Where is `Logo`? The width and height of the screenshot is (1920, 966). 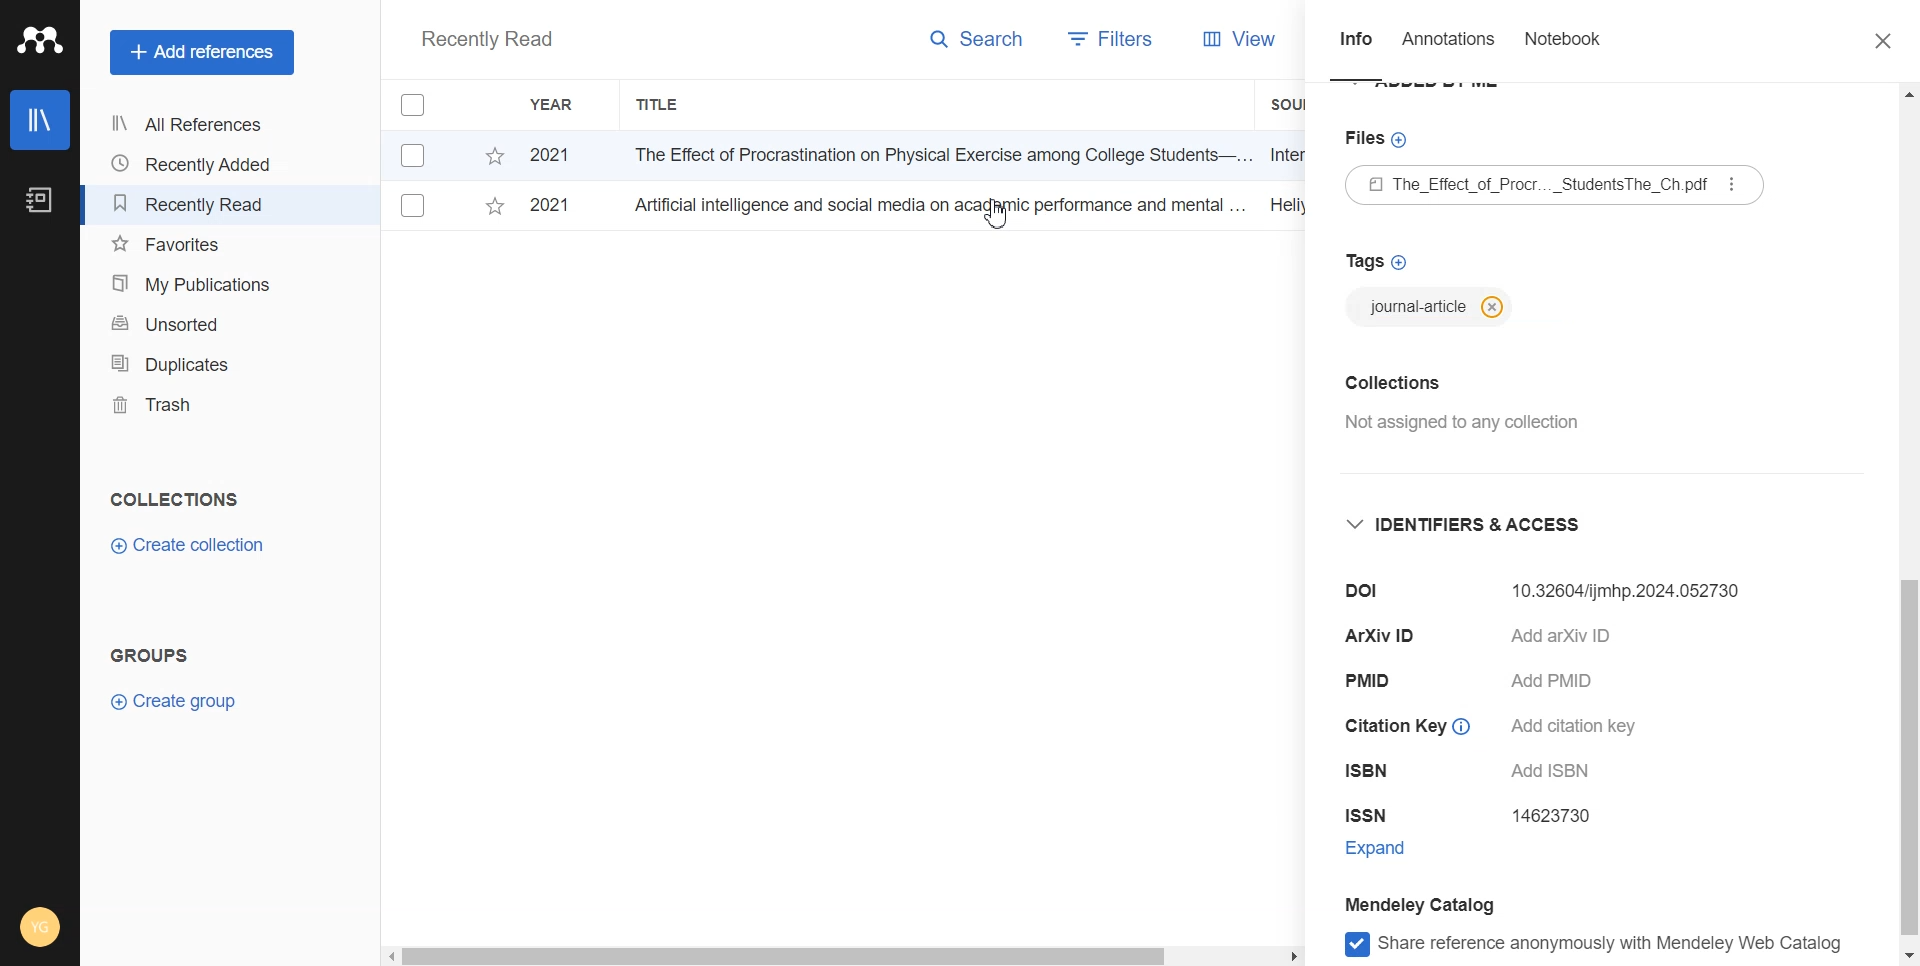 Logo is located at coordinates (40, 40).